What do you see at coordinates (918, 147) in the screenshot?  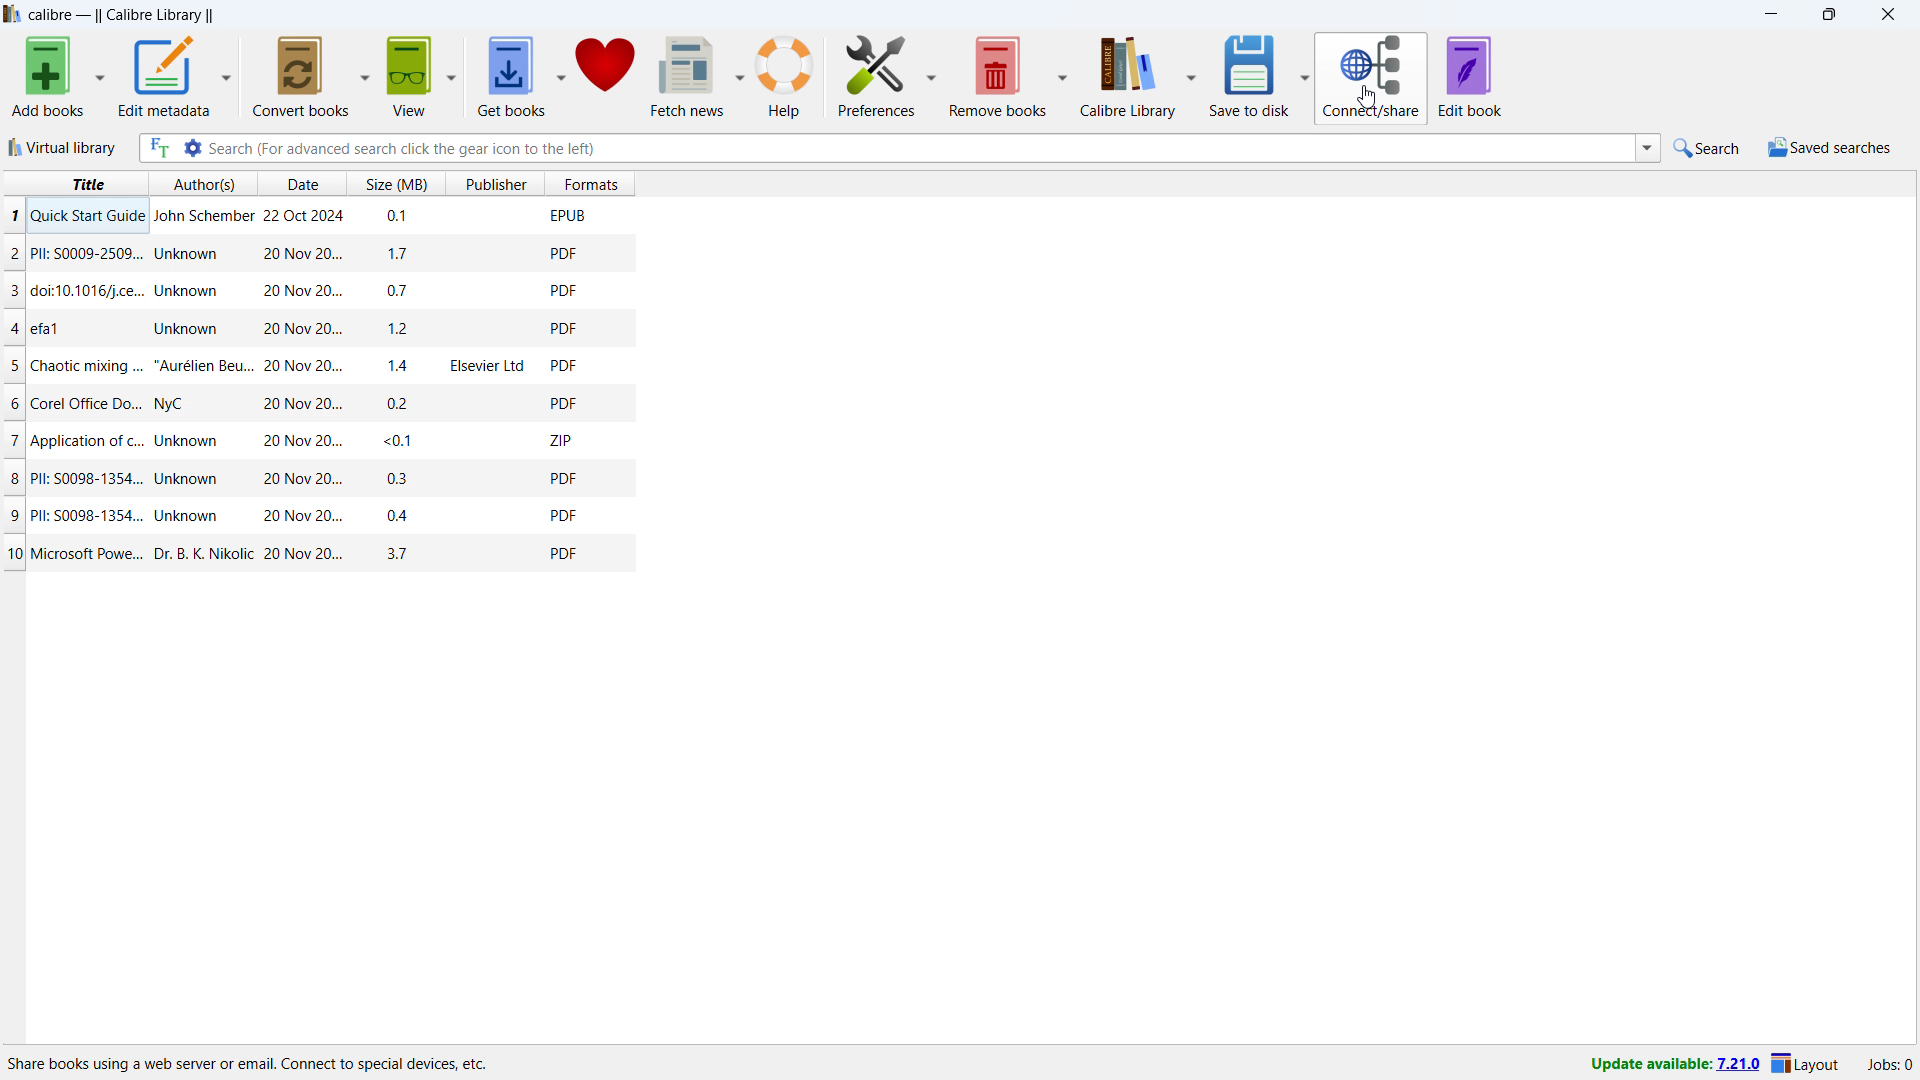 I see `enter search string` at bounding box center [918, 147].